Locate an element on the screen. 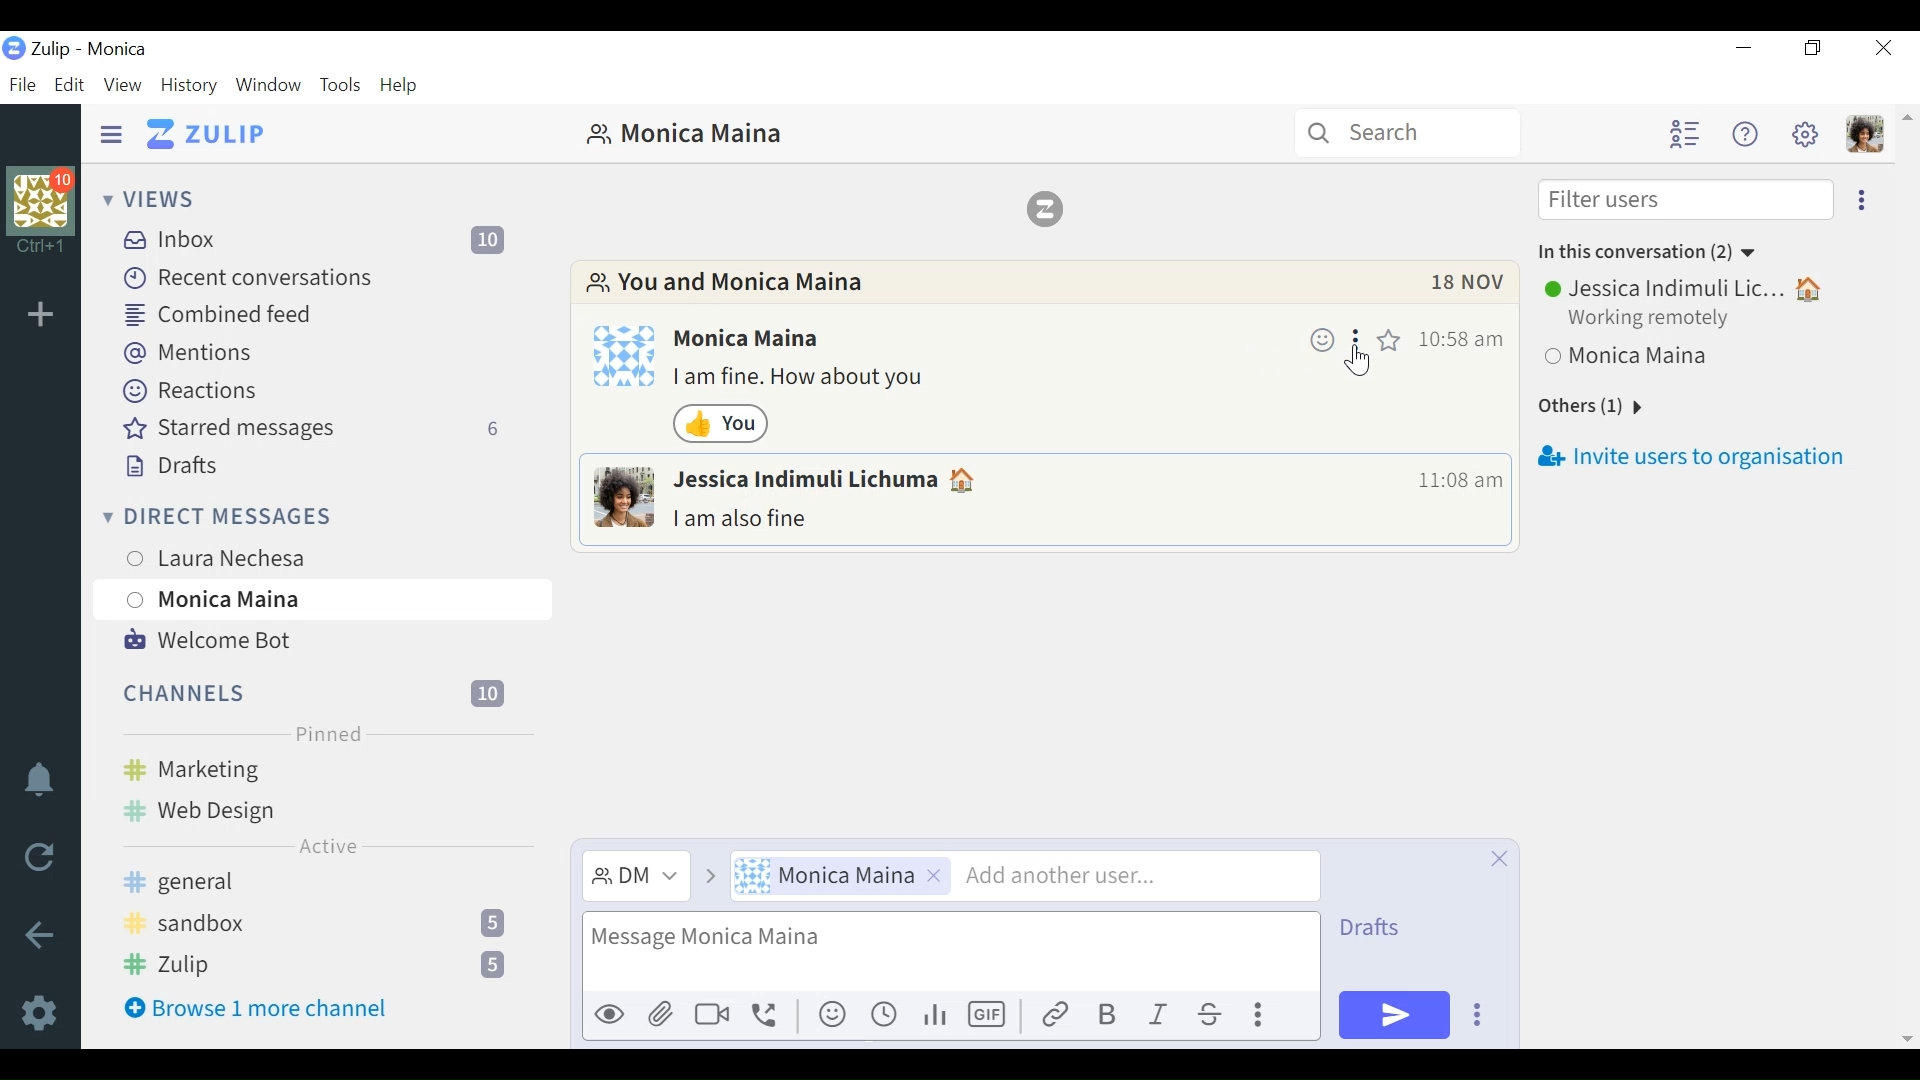 The image size is (1920, 1080). History is located at coordinates (193, 86).